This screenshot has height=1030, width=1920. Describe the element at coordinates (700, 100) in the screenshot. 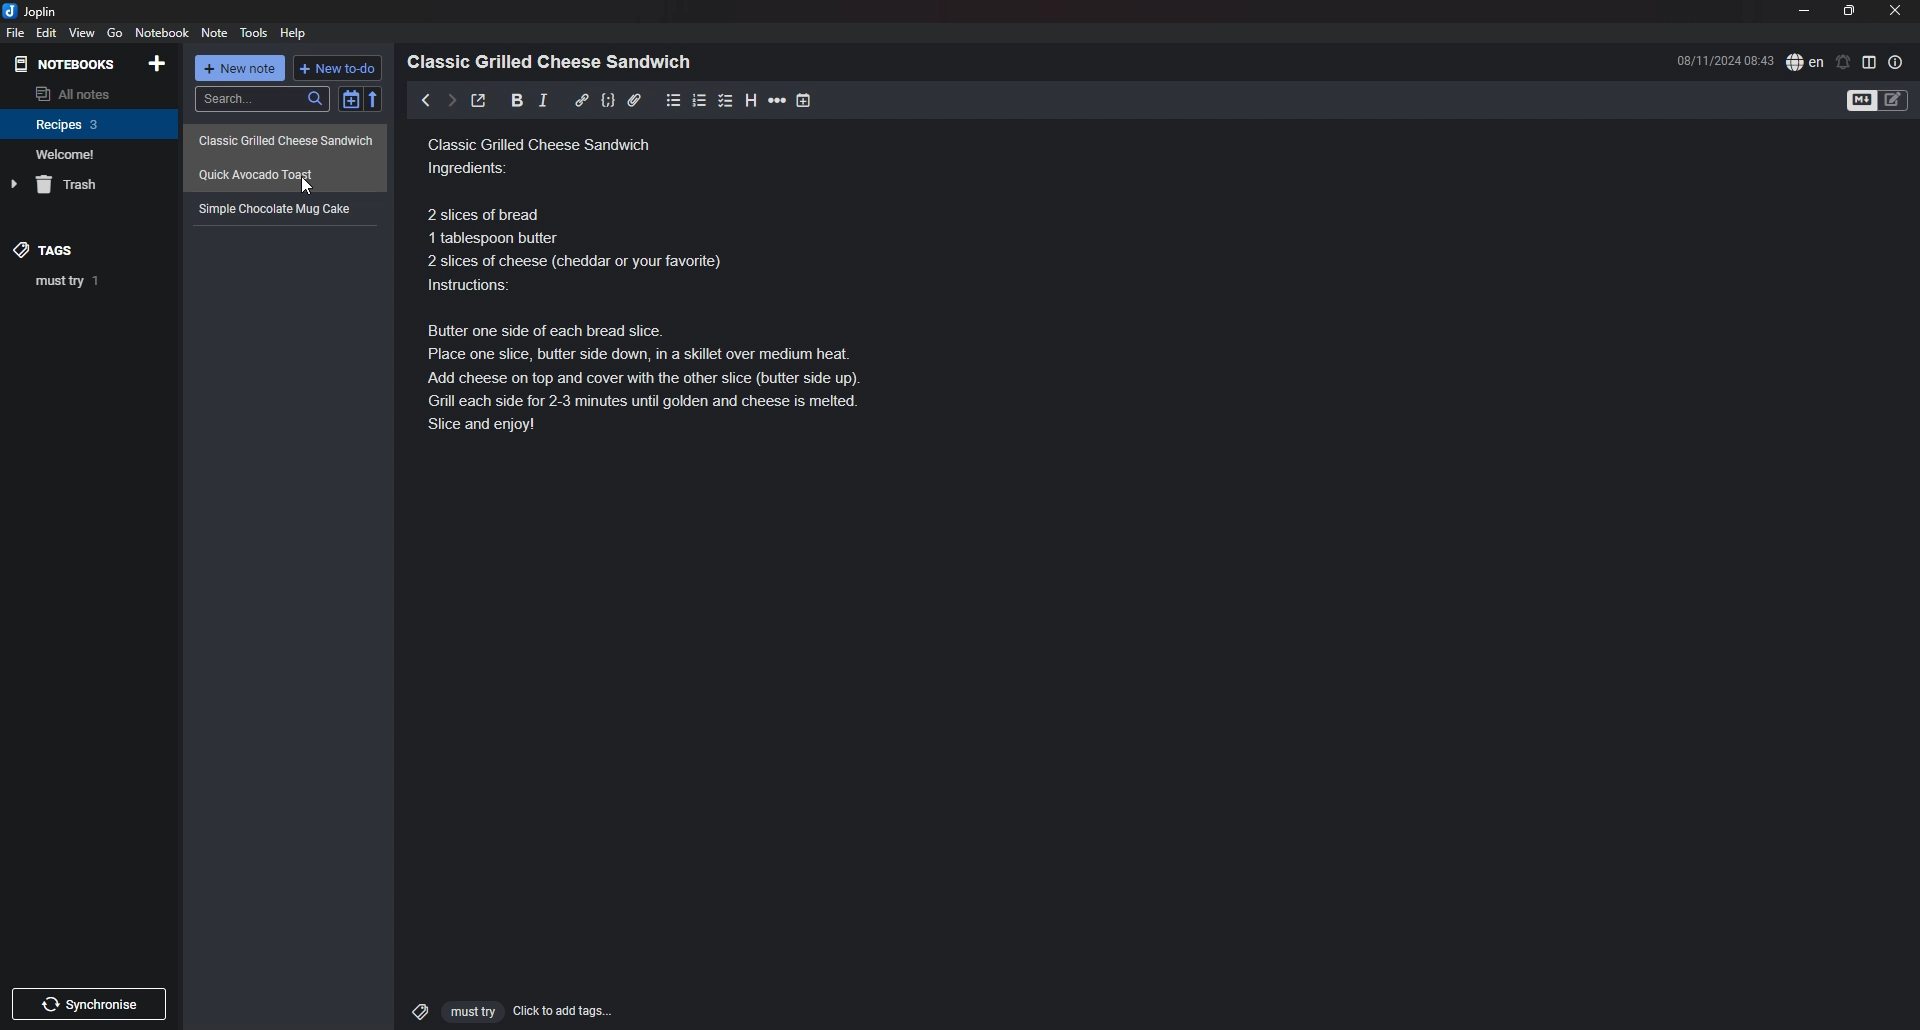

I see `number list` at that location.